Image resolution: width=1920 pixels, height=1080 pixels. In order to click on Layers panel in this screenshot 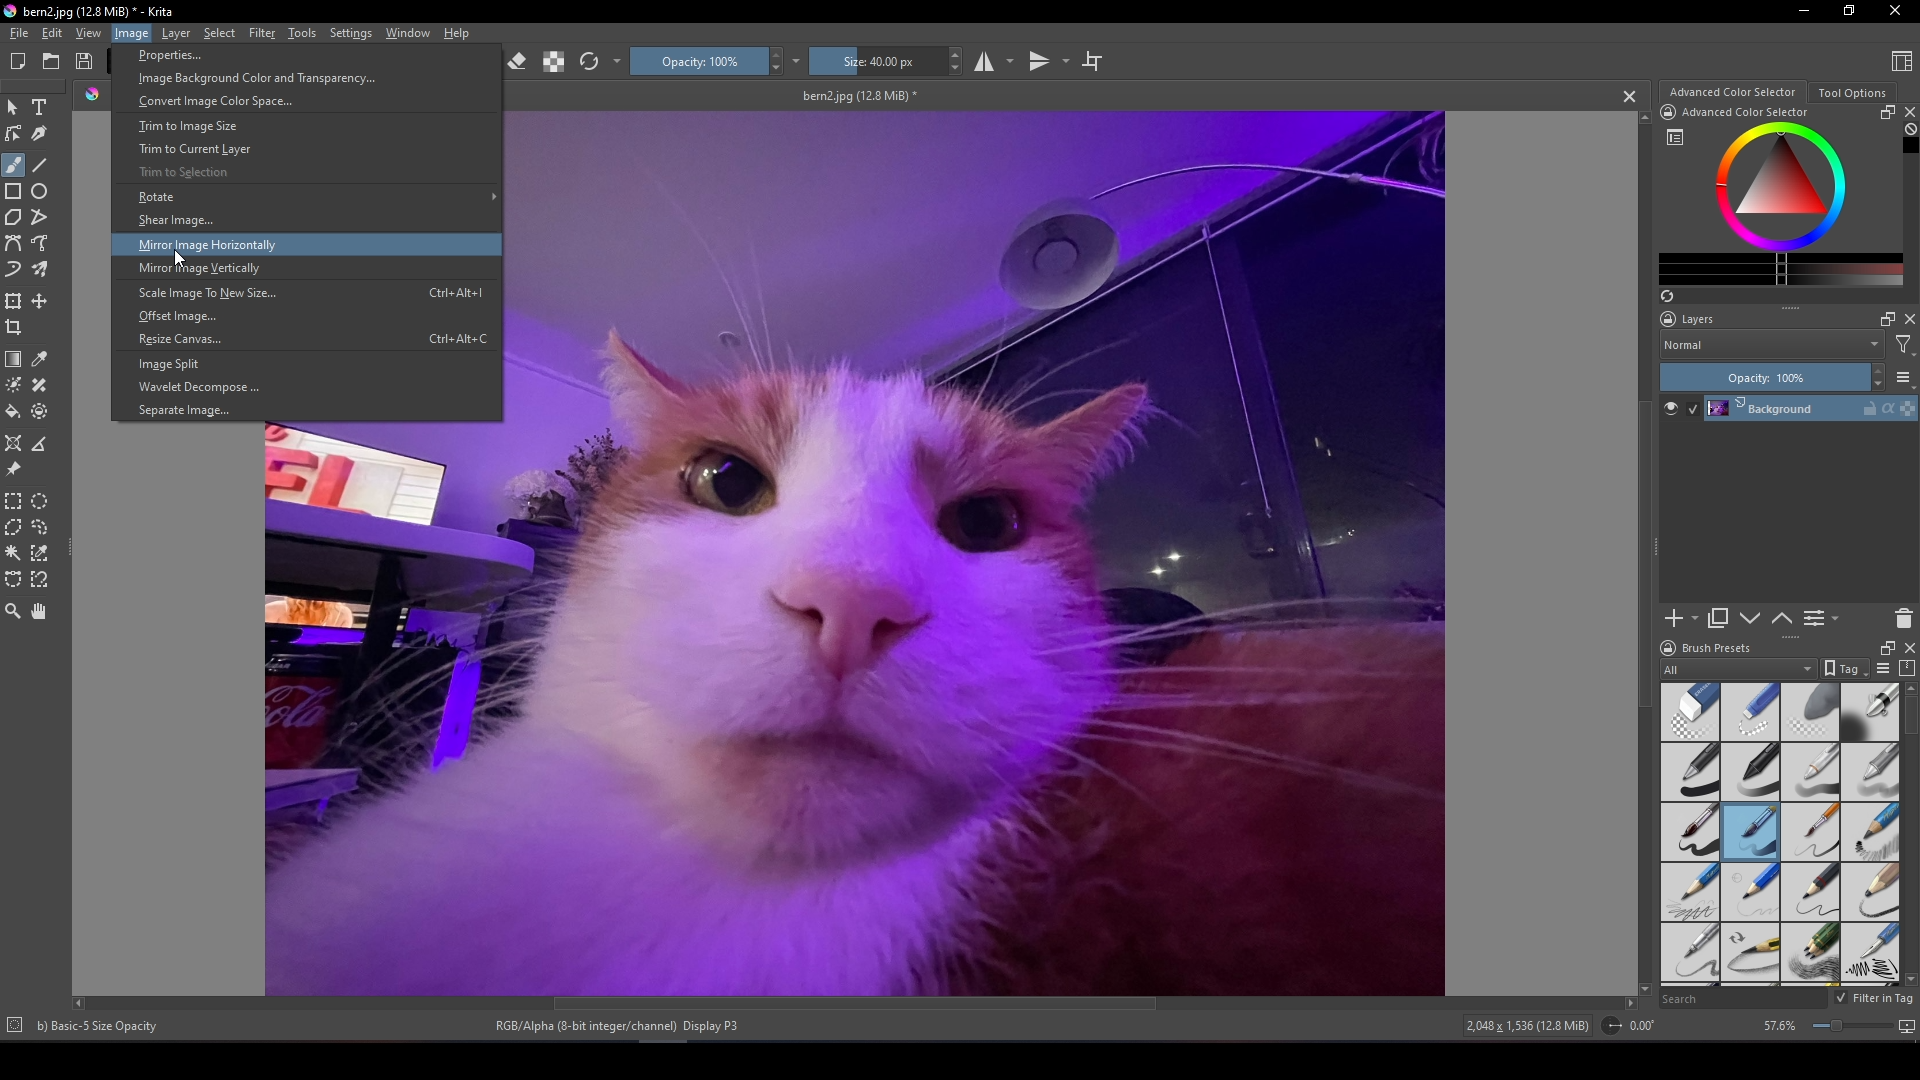, I will do `click(1794, 511)`.